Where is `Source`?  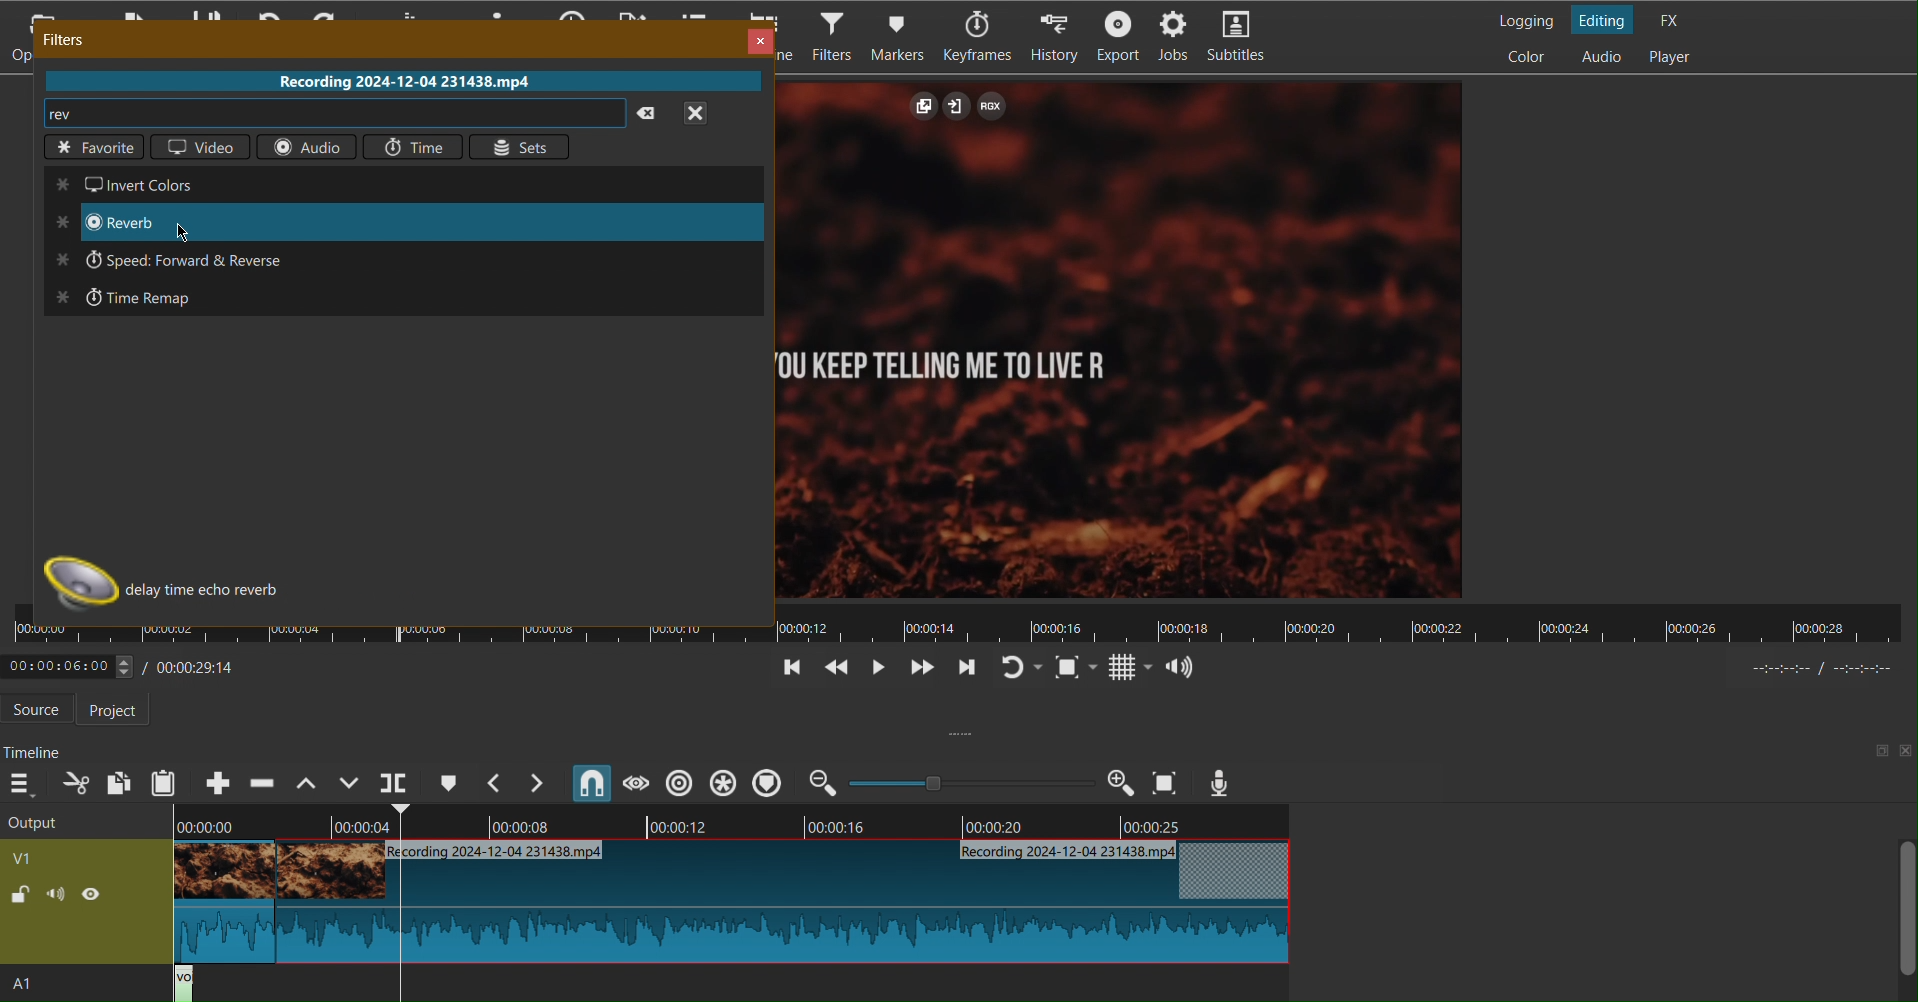 Source is located at coordinates (38, 709).